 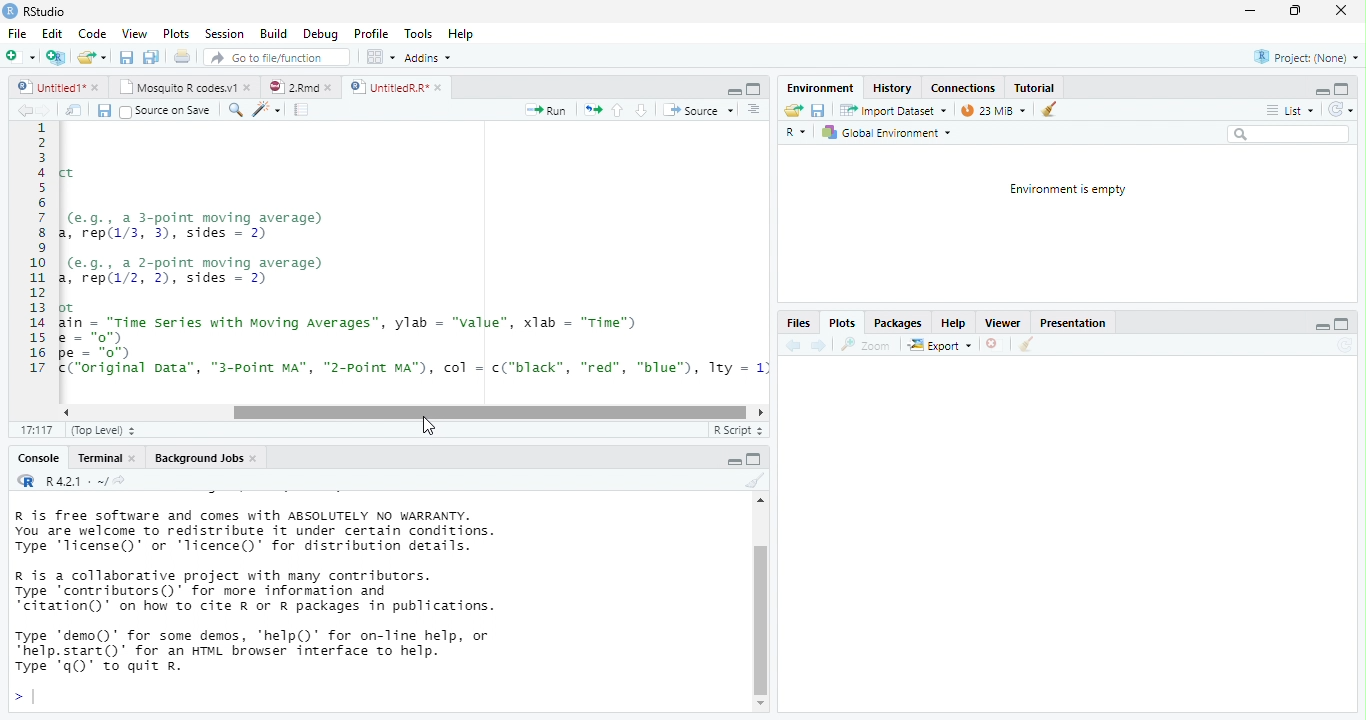 I want to click on maximize, so click(x=735, y=462).